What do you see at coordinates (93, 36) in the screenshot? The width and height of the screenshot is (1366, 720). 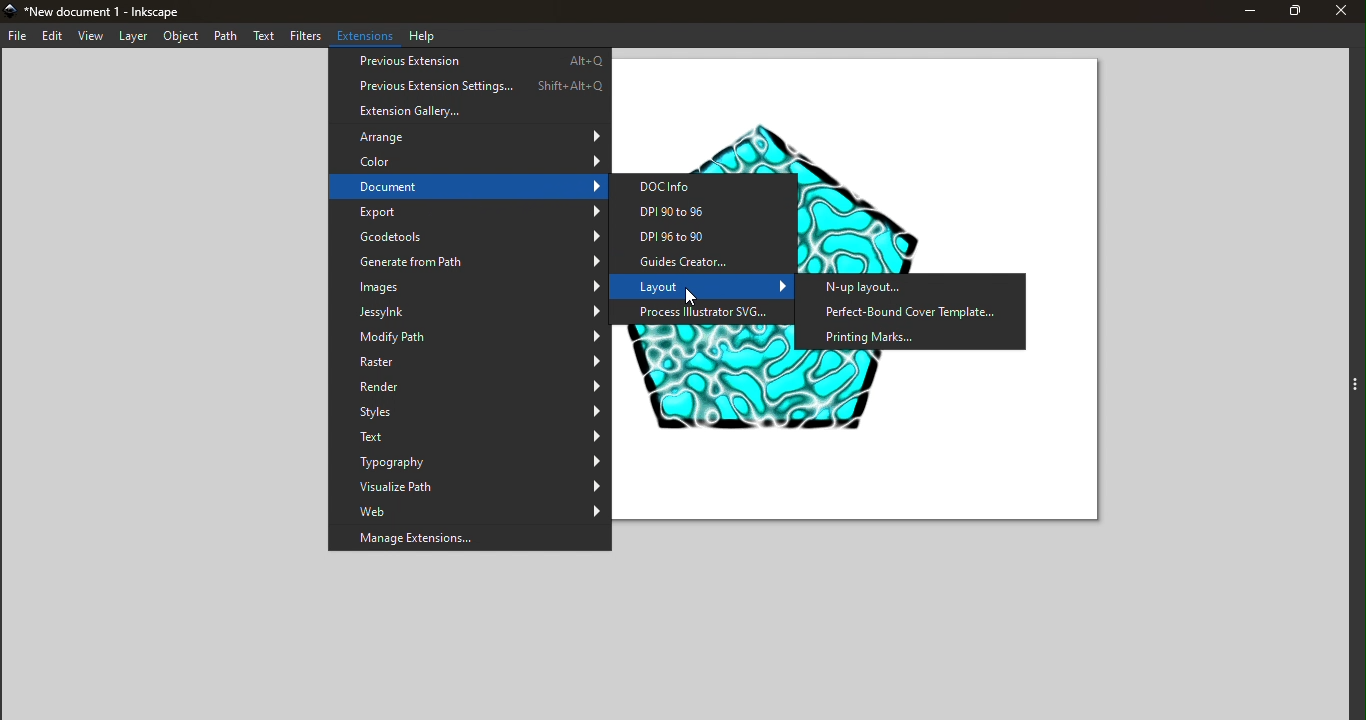 I see `View` at bounding box center [93, 36].